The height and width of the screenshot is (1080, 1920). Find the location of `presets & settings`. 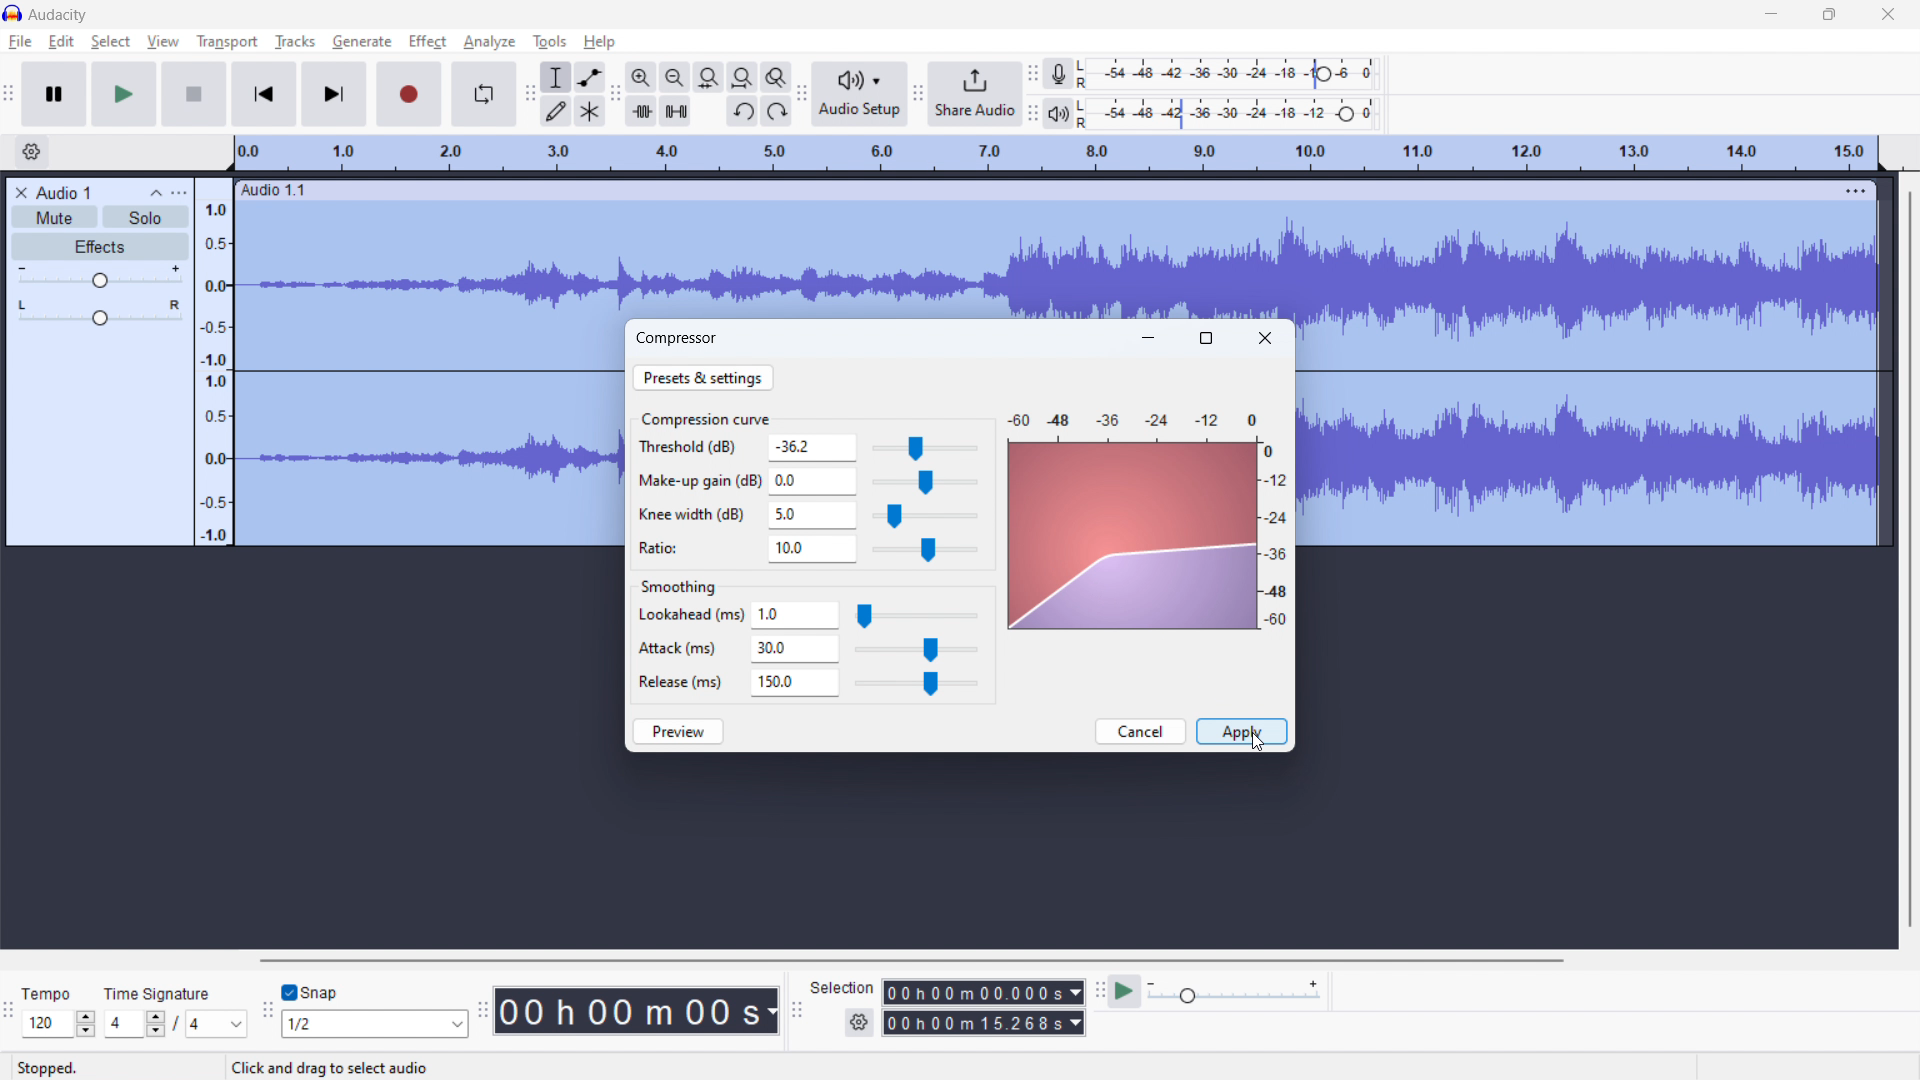

presets & settings is located at coordinates (703, 377).